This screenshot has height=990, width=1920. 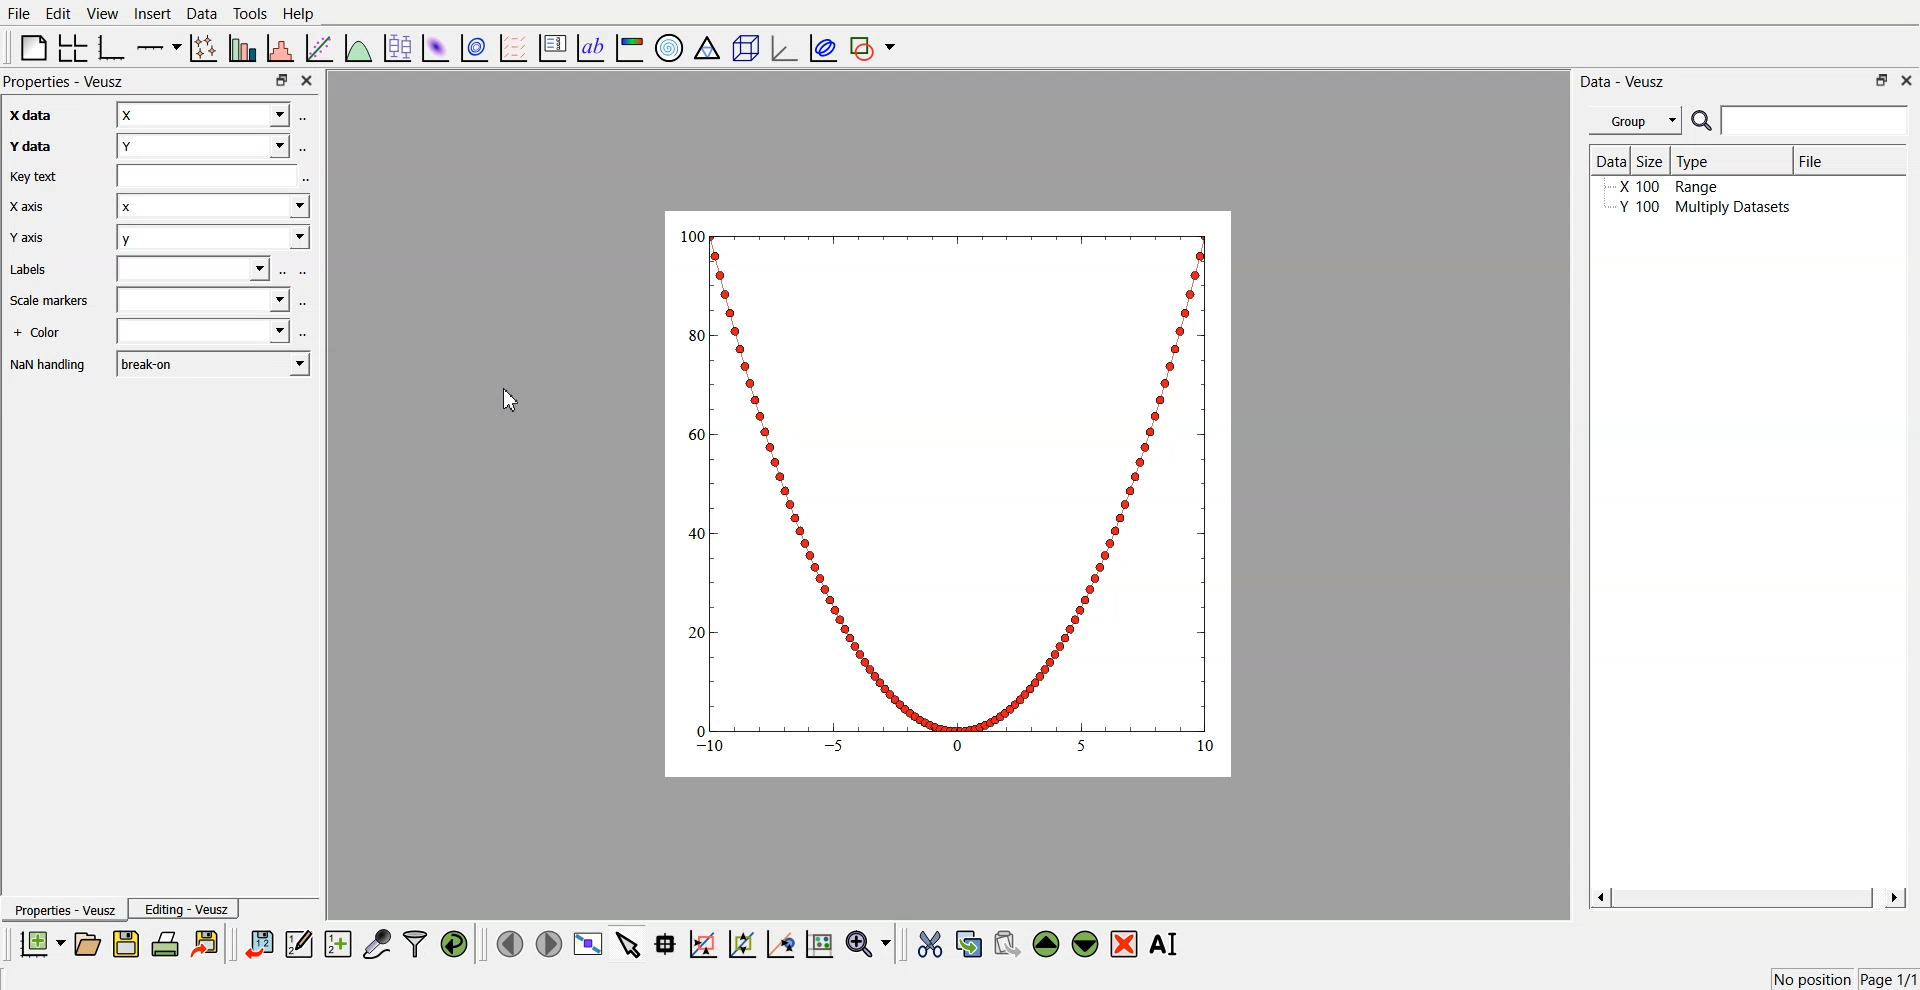 What do you see at coordinates (378, 945) in the screenshot?
I see `capture data points` at bounding box center [378, 945].